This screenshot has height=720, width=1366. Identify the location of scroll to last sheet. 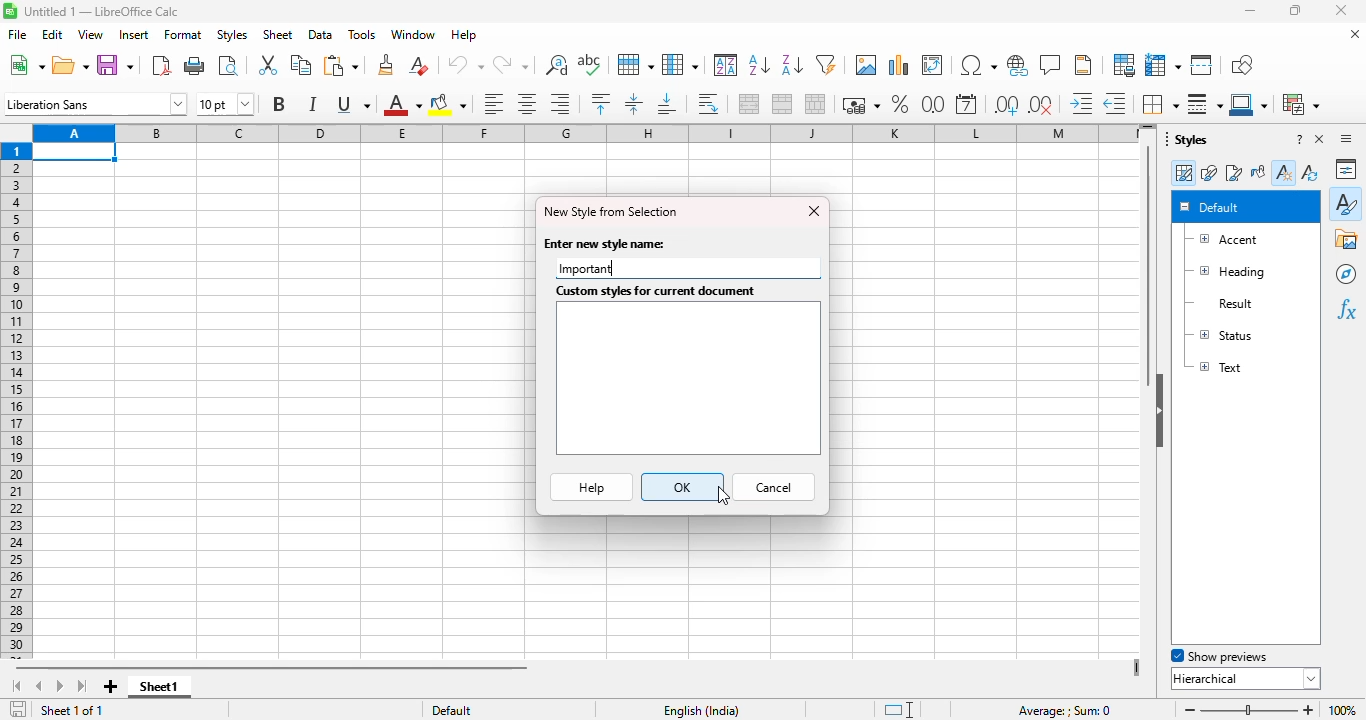
(84, 687).